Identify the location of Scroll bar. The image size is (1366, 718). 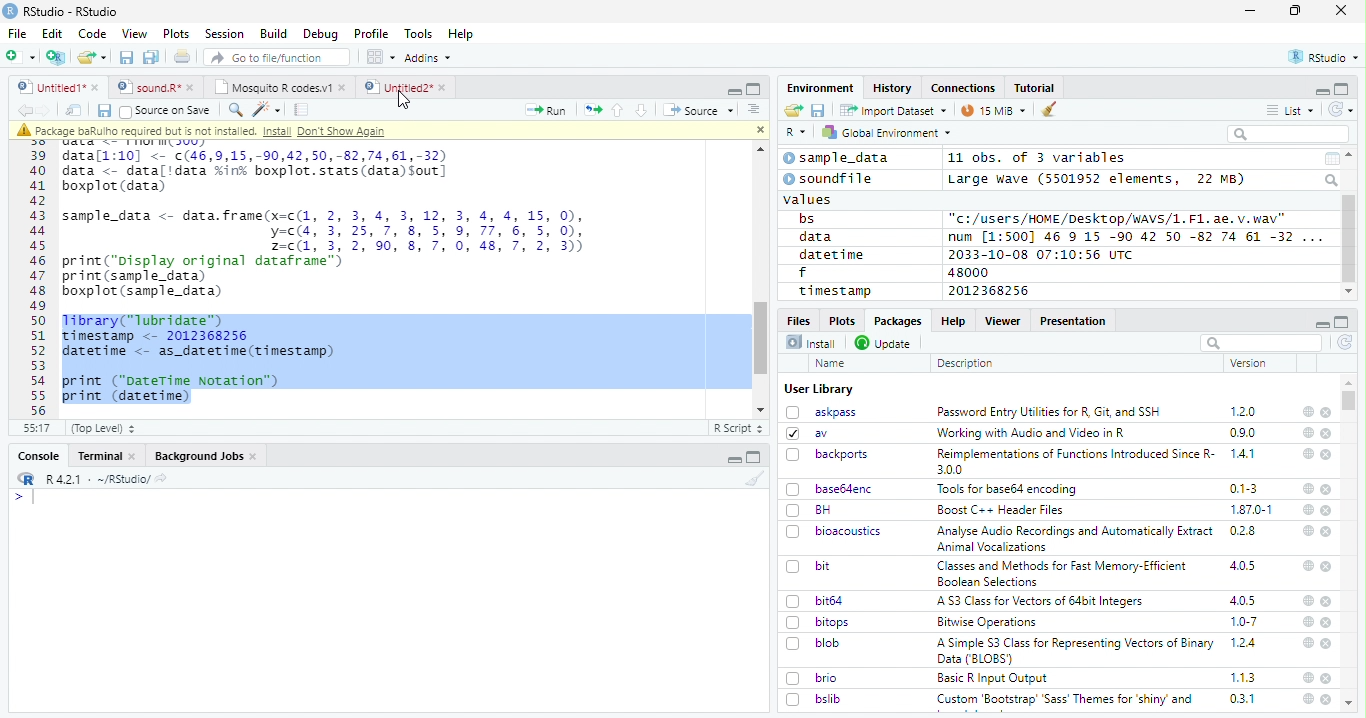
(1350, 239).